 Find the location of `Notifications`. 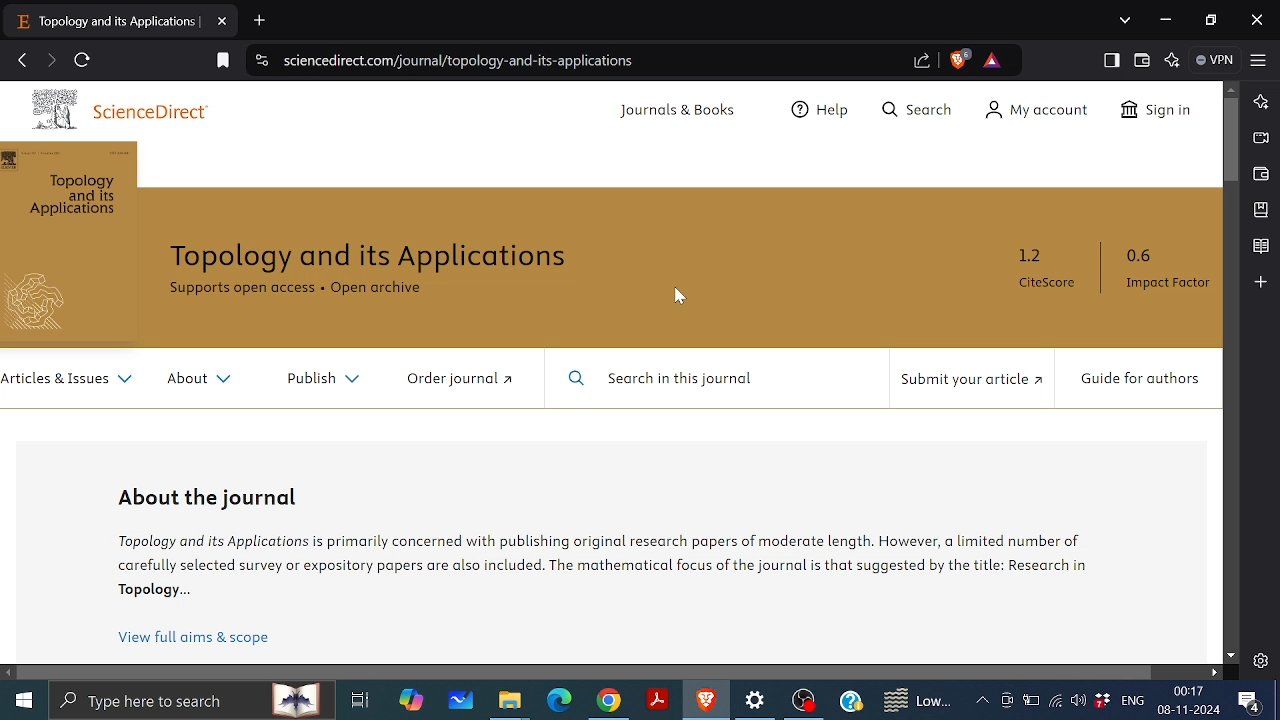

Notifications is located at coordinates (1250, 701).